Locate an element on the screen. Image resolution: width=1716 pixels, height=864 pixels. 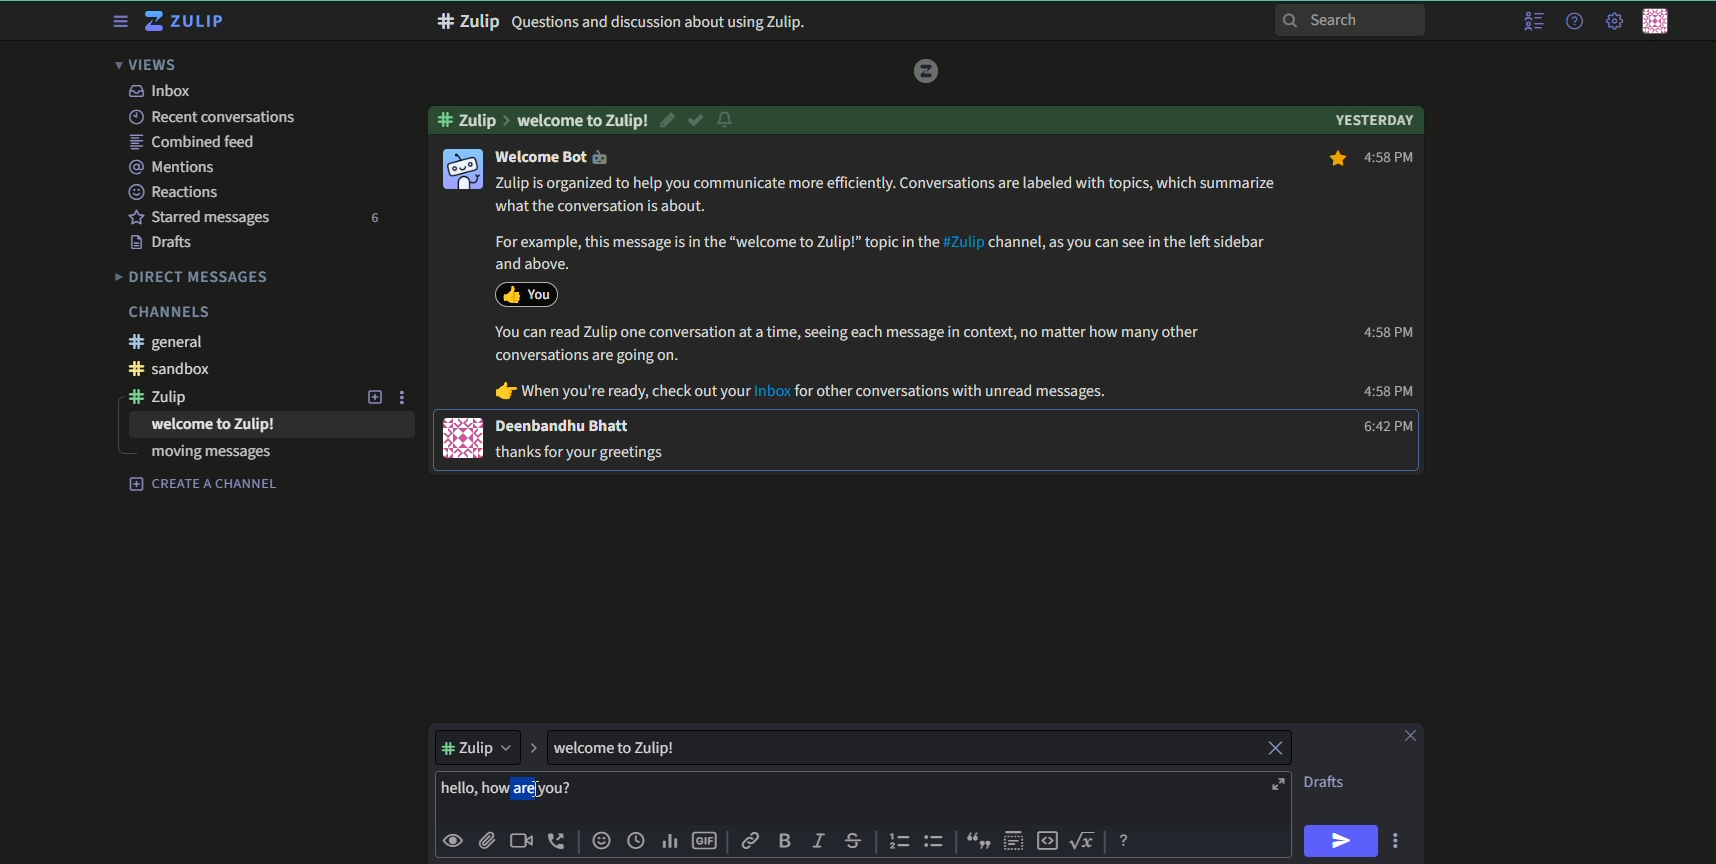
Direct messages is located at coordinates (193, 276).